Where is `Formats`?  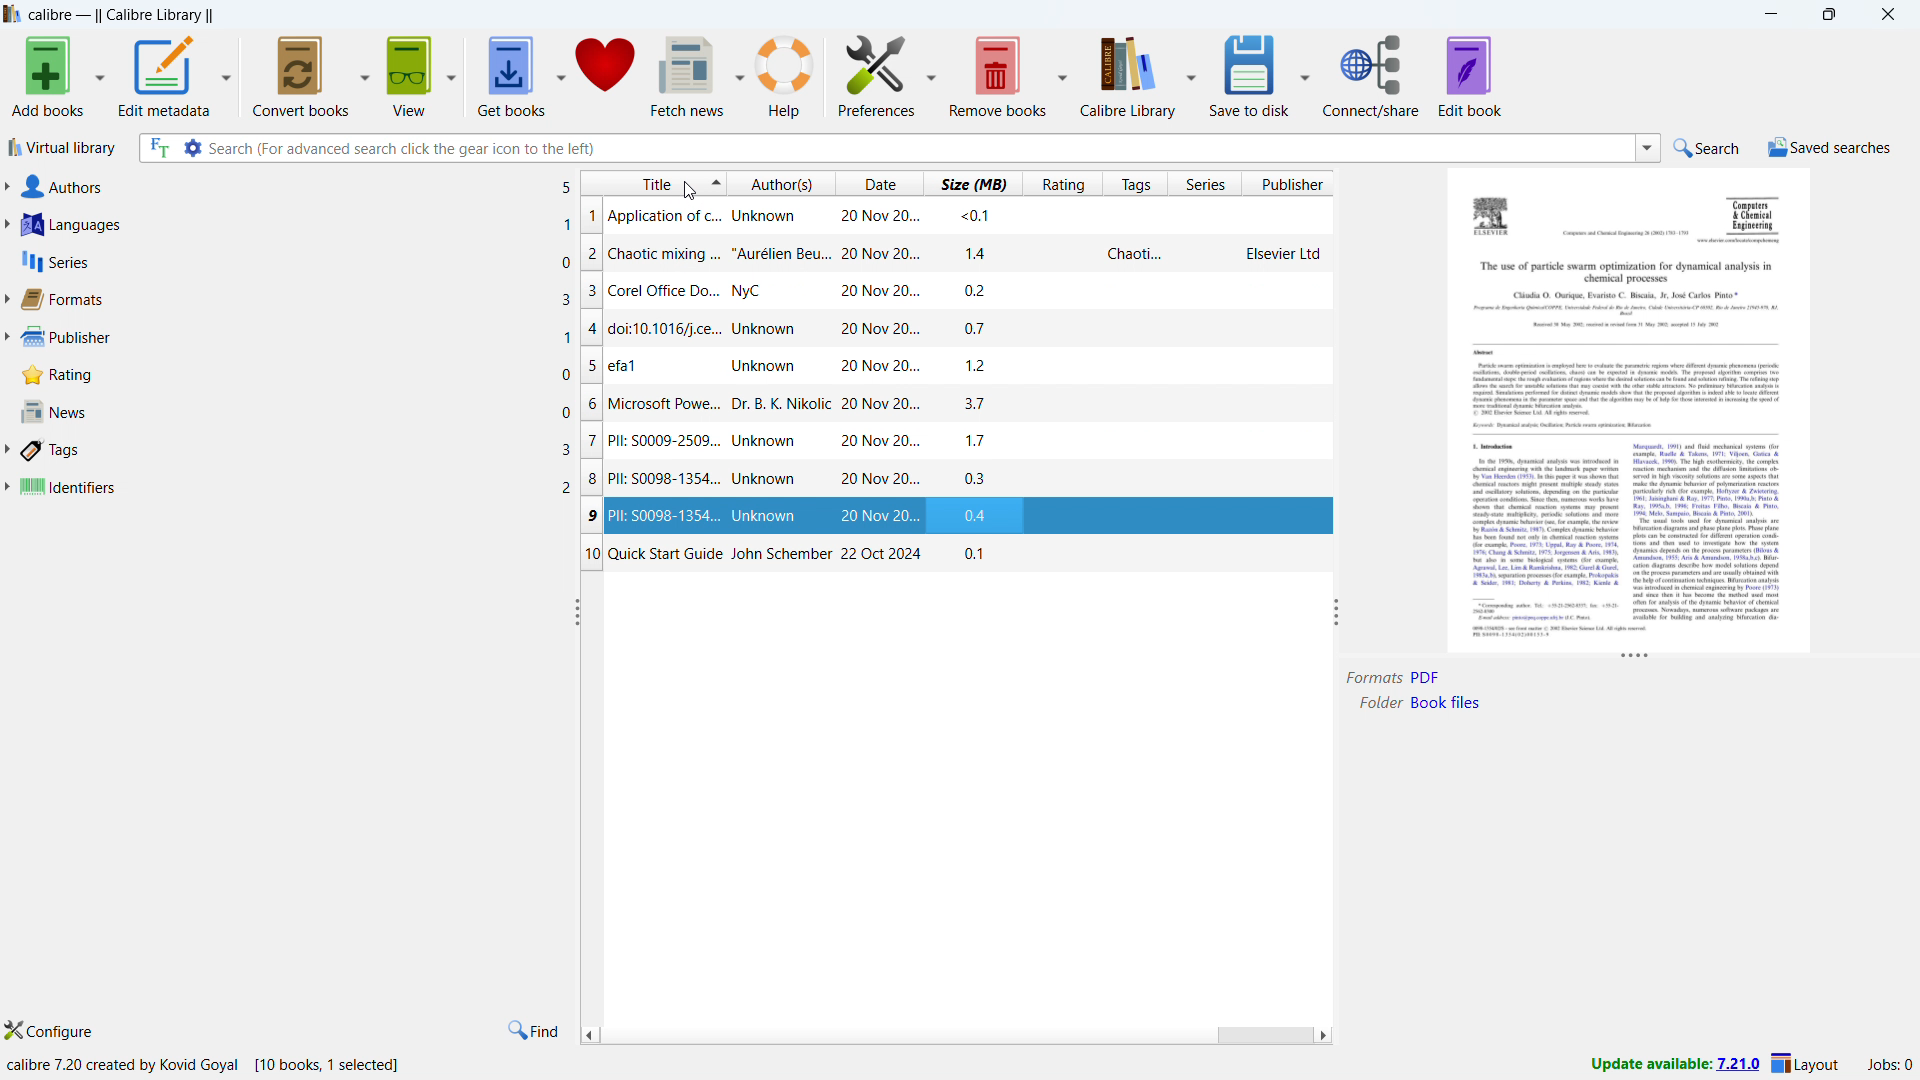 Formats is located at coordinates (1375, 679).